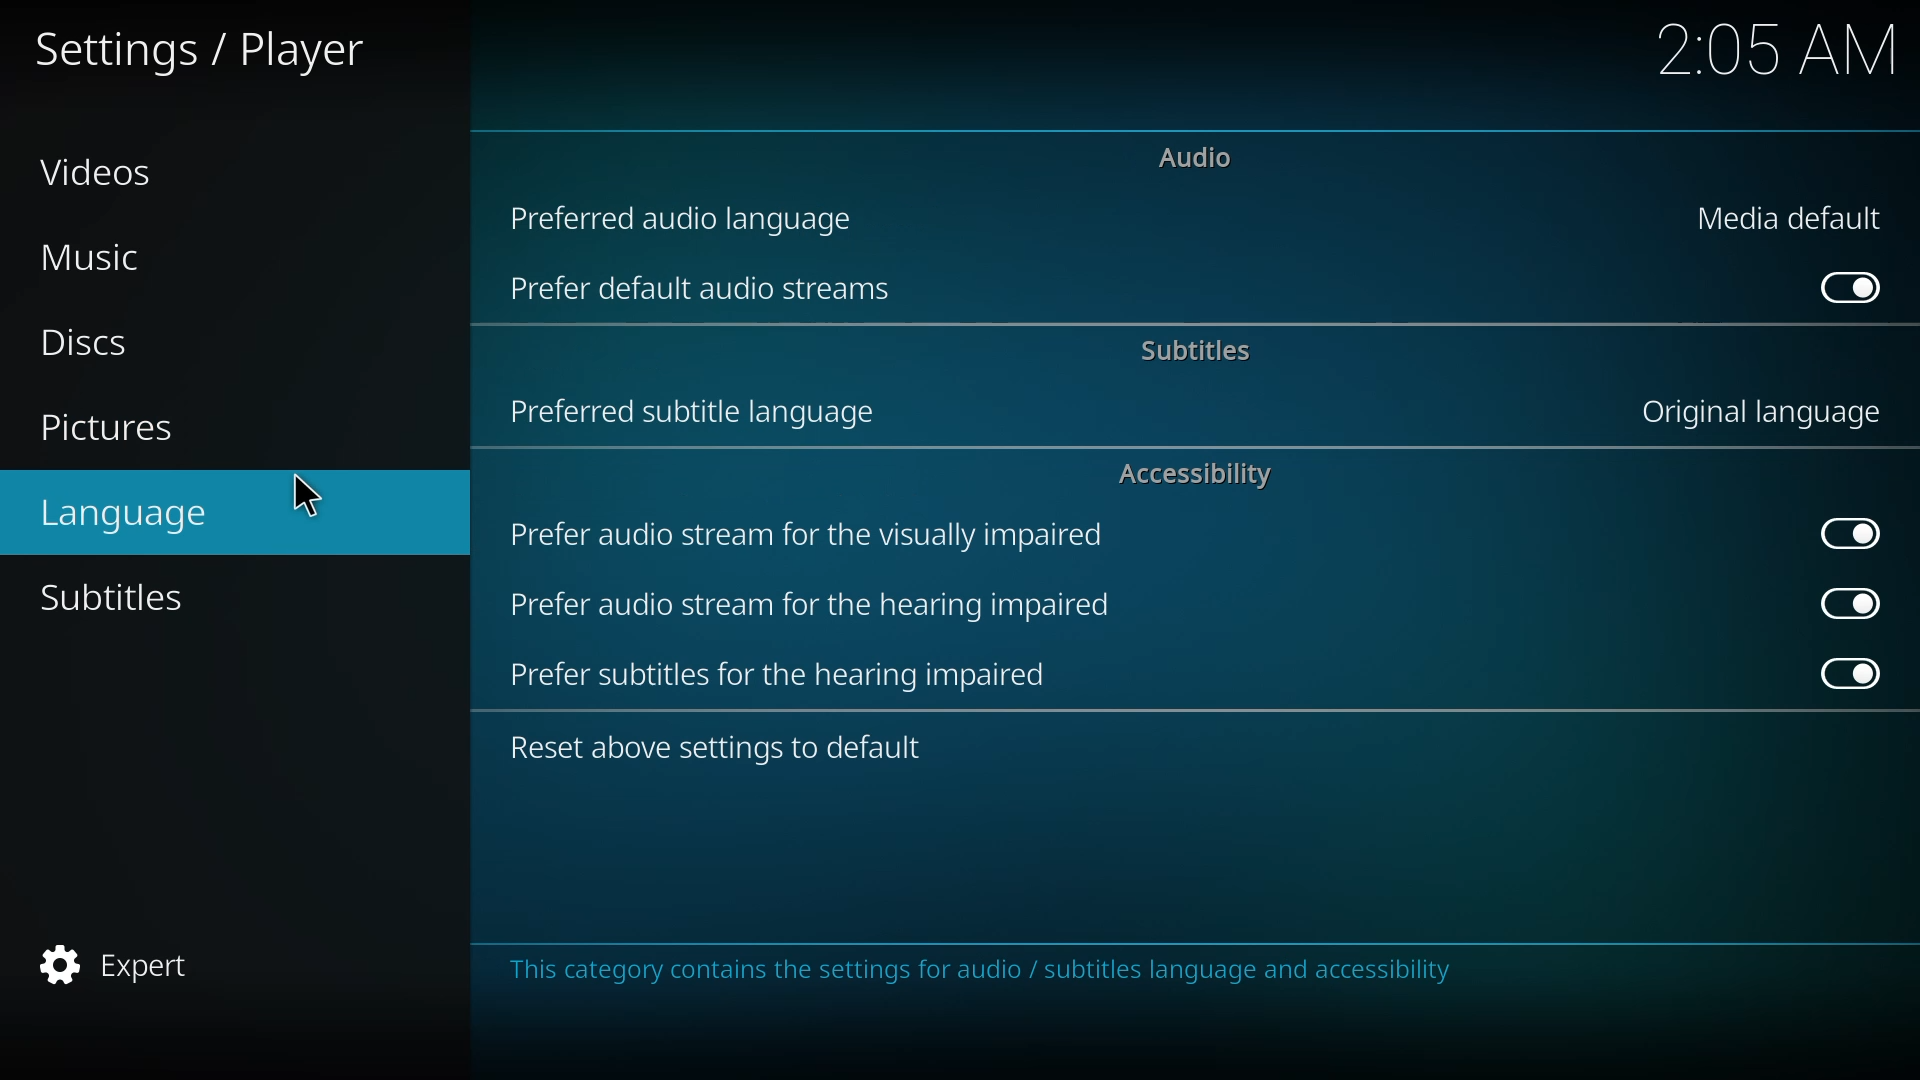 Image resolution: width=1920 pixels, height=1080 pixels. I want to click on enabled, so click(1854, 288).